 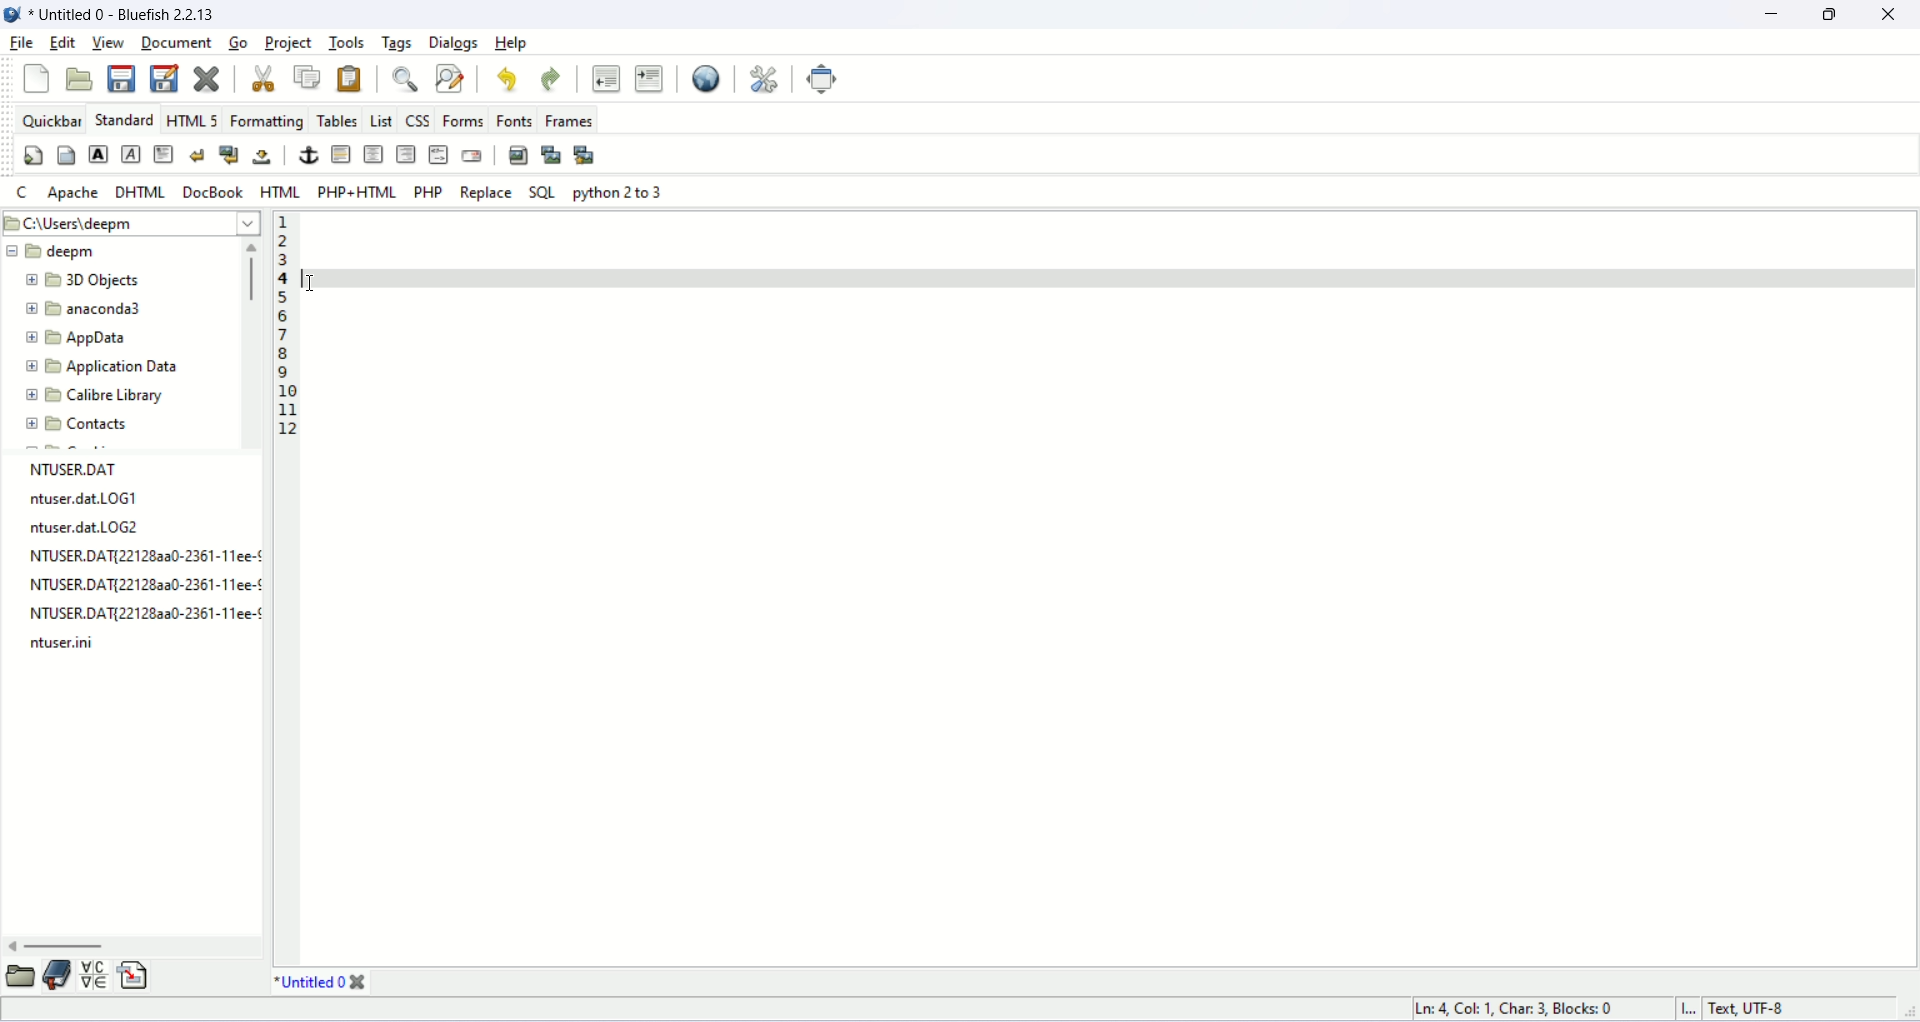 I want to click on fullscreen, so click(x=823, y=78).